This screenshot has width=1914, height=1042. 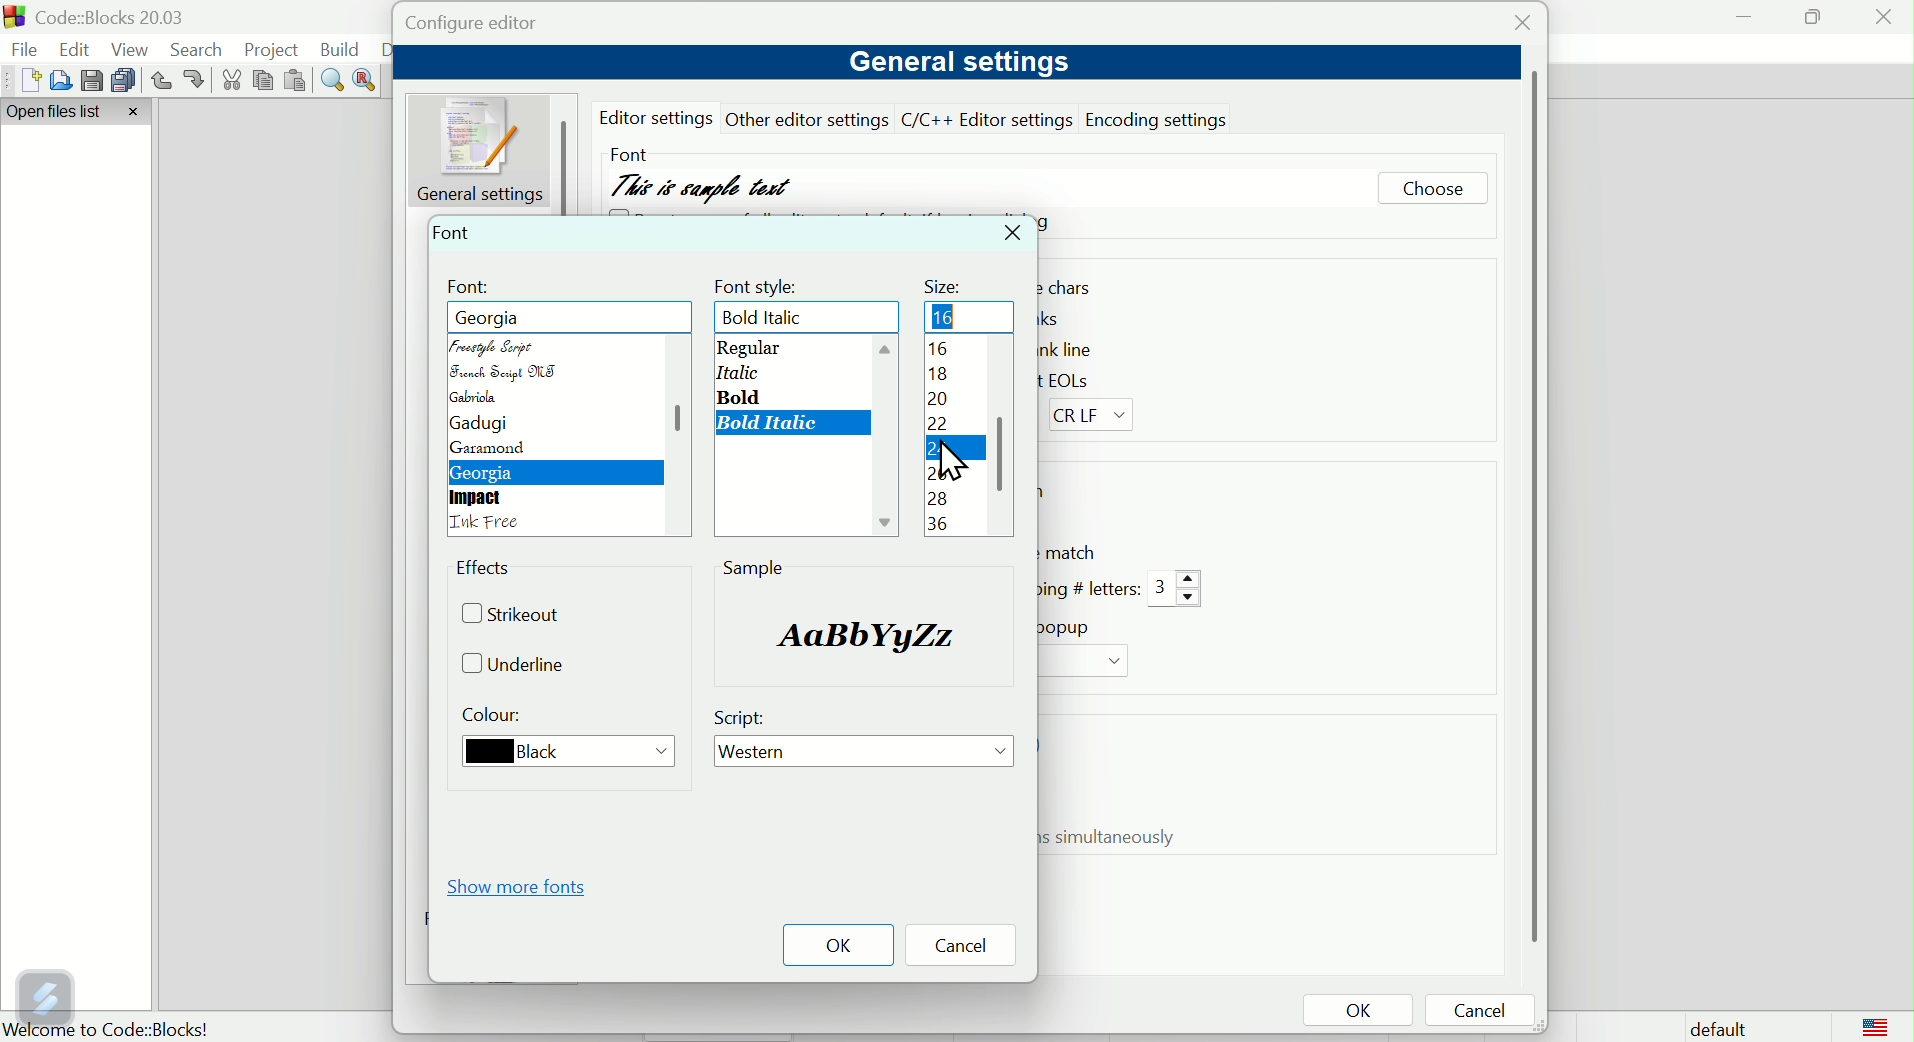 I want to click on scroll bar, so click(x=1530, y=507).